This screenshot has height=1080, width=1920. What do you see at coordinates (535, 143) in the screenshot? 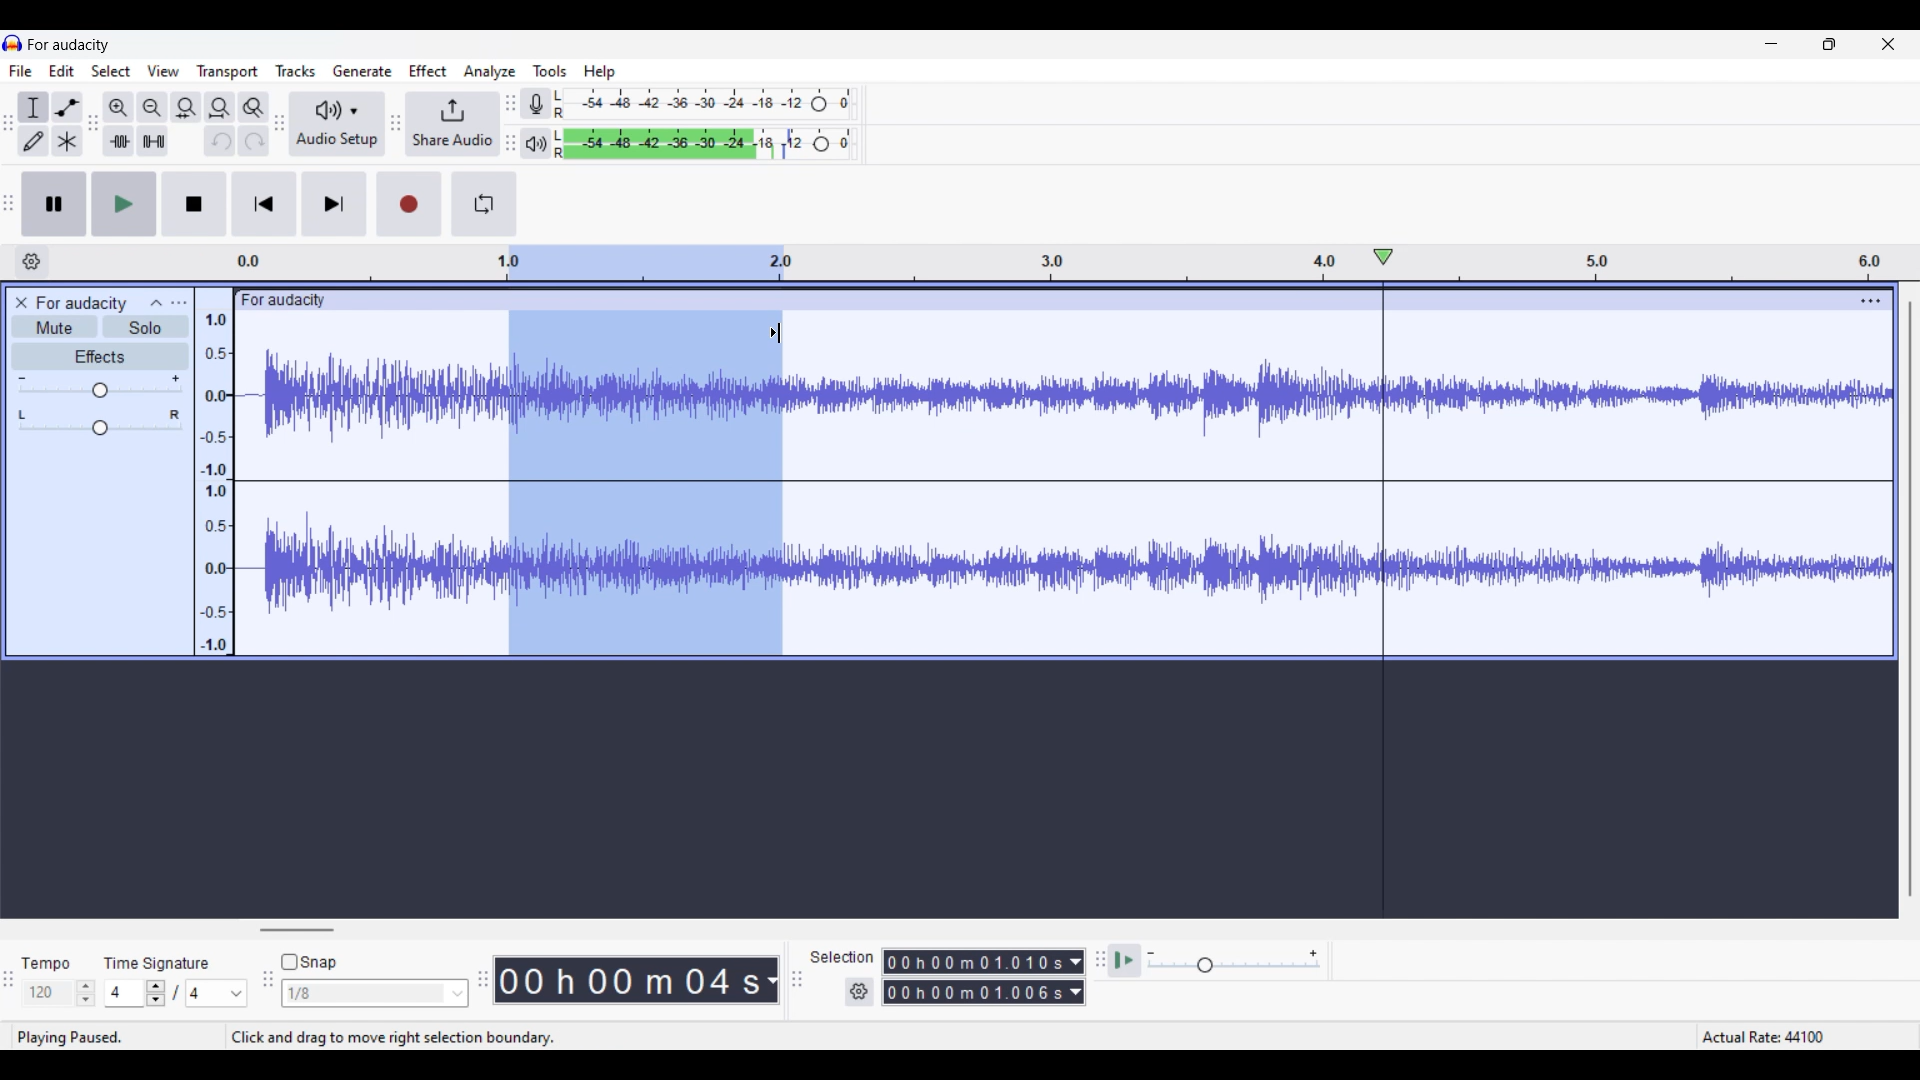
I see `Playback meter` at bounding box center [535, 143].